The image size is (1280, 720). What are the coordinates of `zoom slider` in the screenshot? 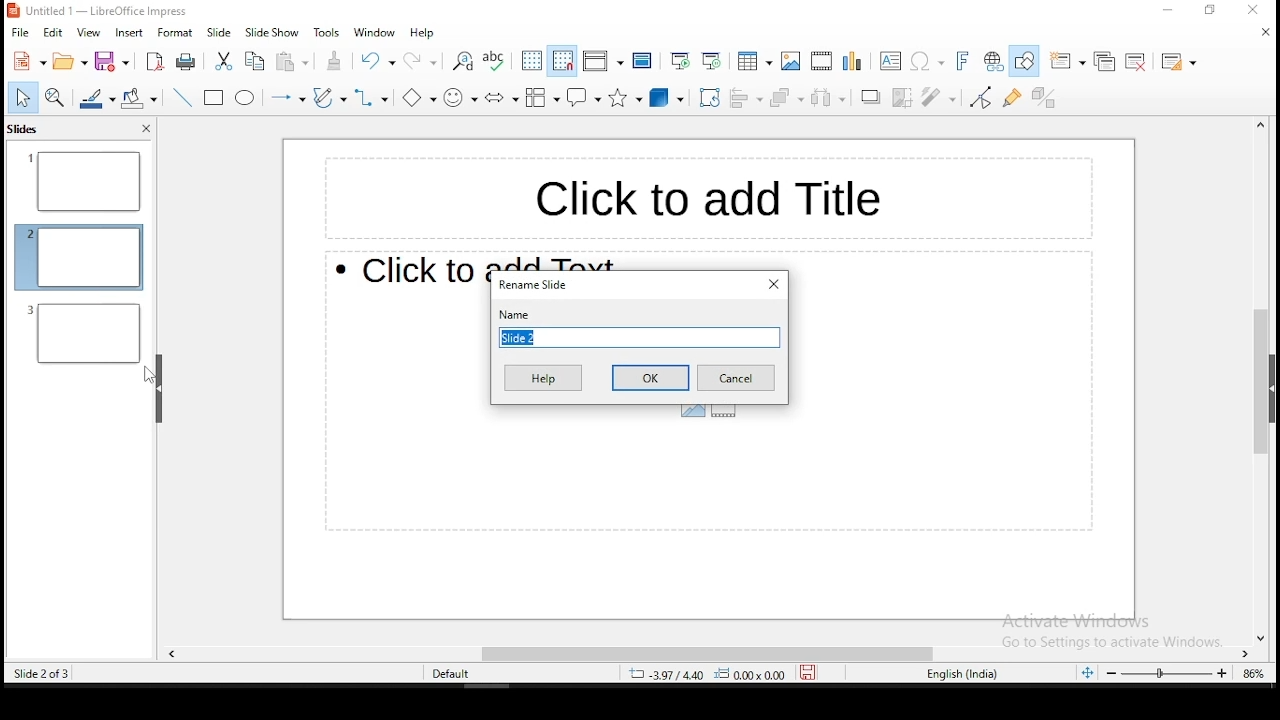 It's located at (1167, 673).